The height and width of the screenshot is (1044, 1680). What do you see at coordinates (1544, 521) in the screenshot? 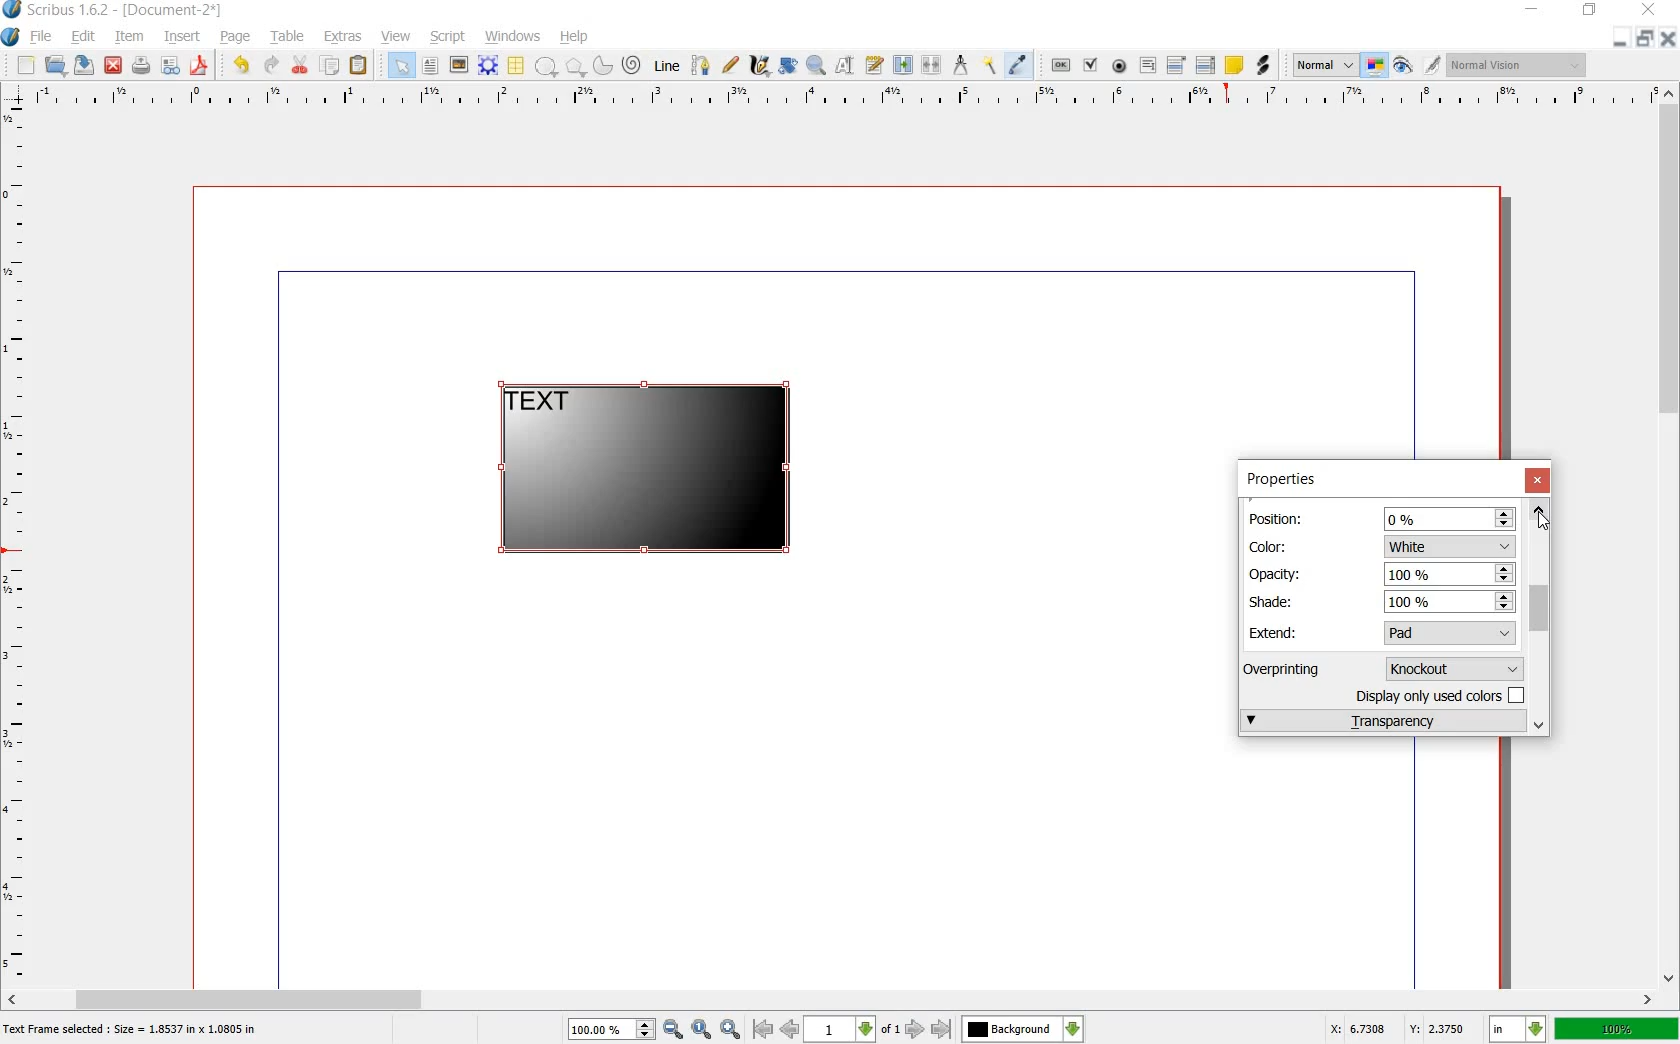
I see `cursor` at bounding box center [1544, 521].